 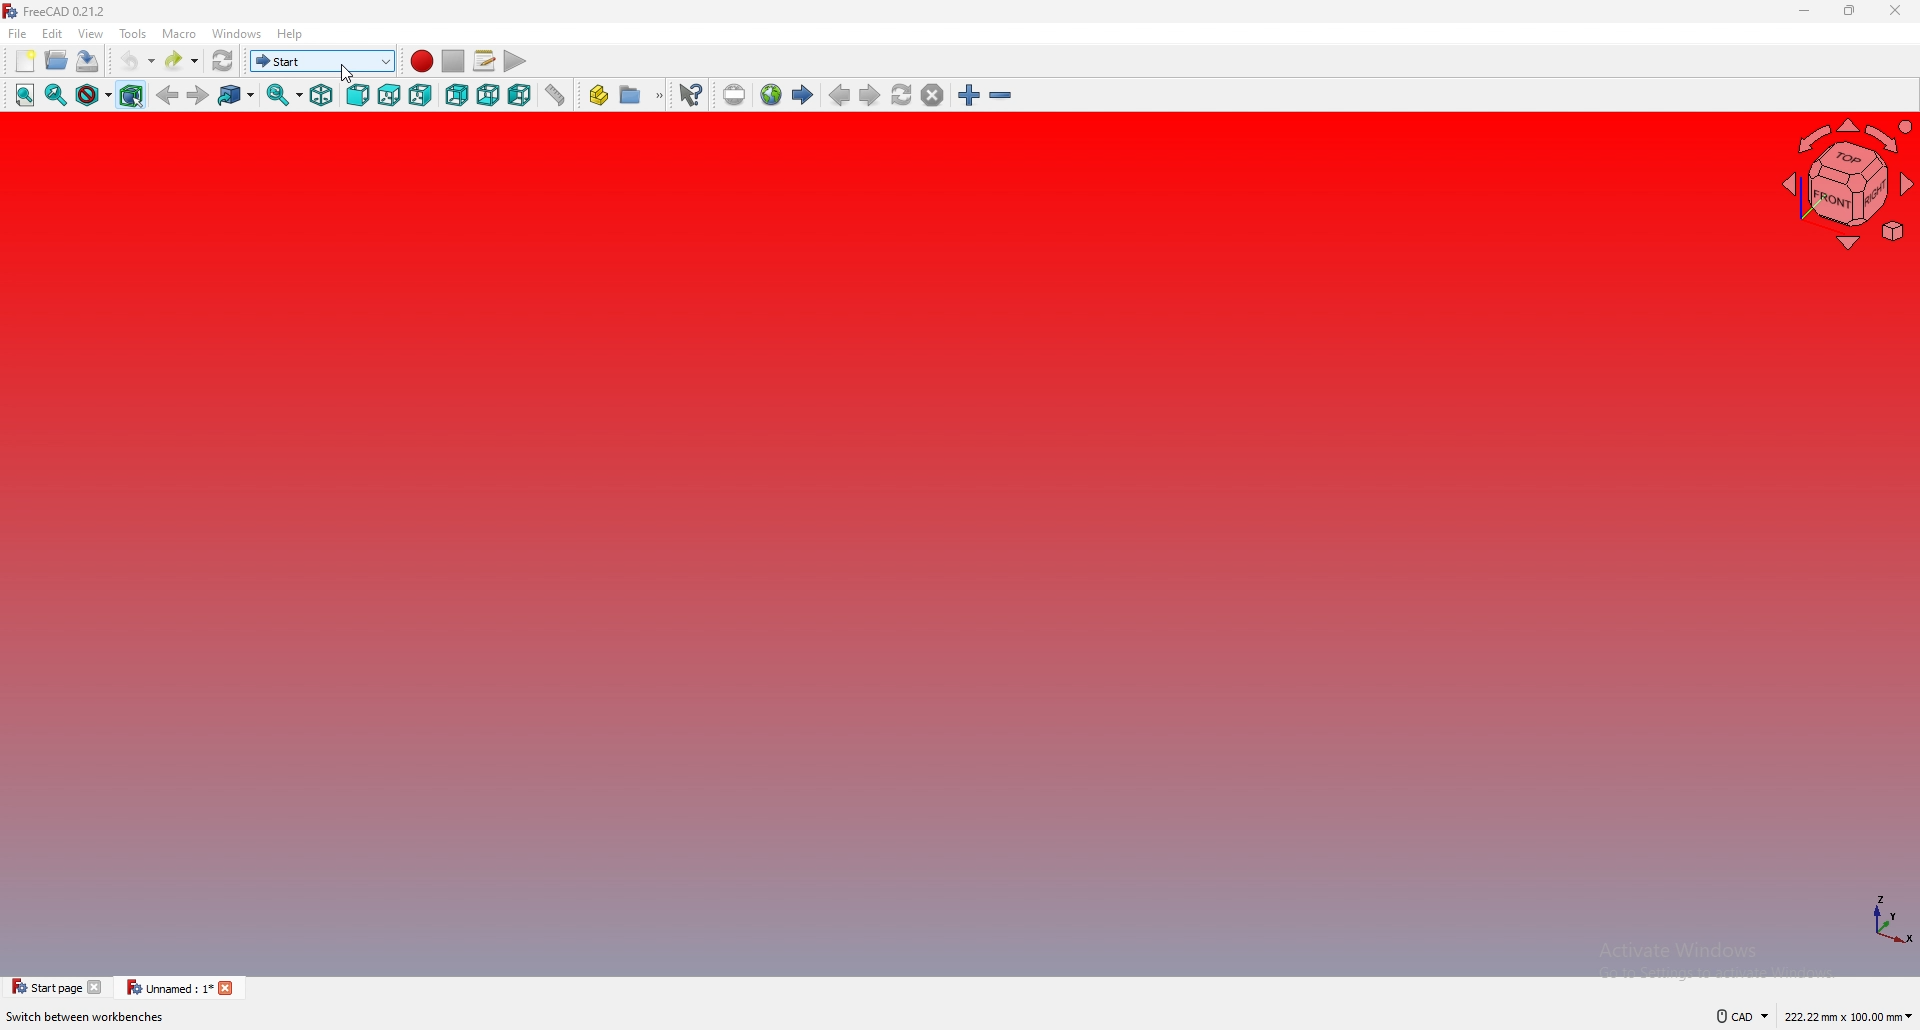 What do you see at coordinates (59, 11) in the screenshot?
I see `freecad` at bounding box center [59, 11].